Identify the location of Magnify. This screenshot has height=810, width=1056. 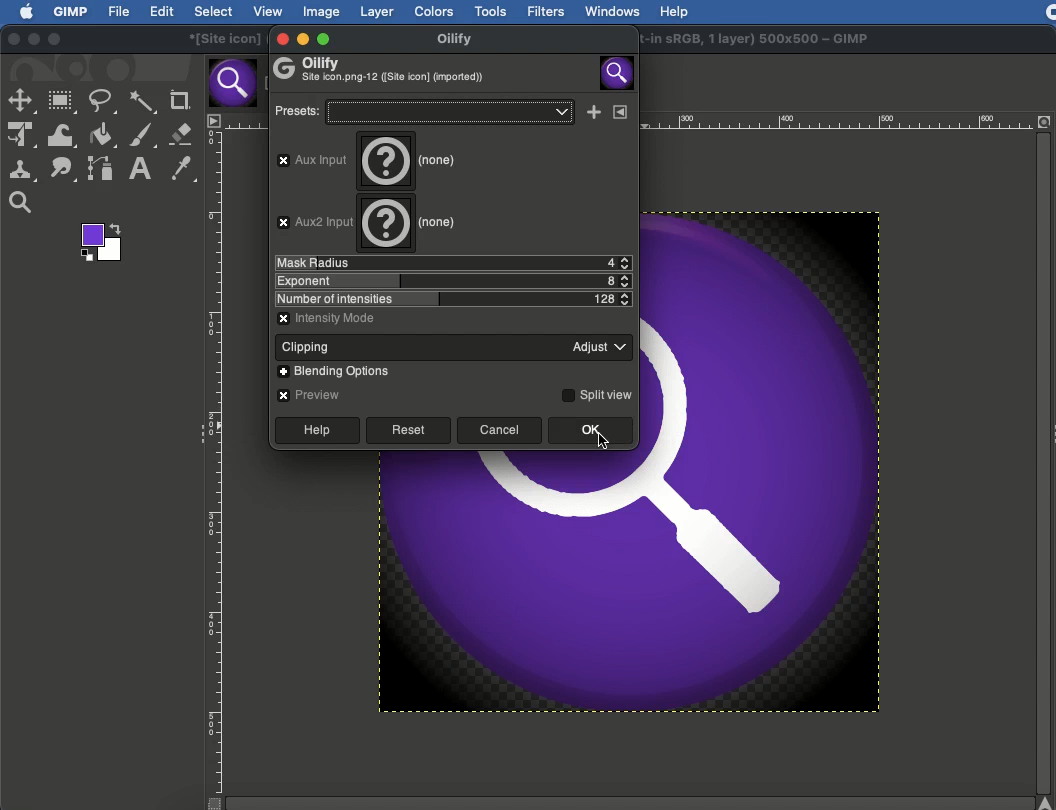
(19, 204).